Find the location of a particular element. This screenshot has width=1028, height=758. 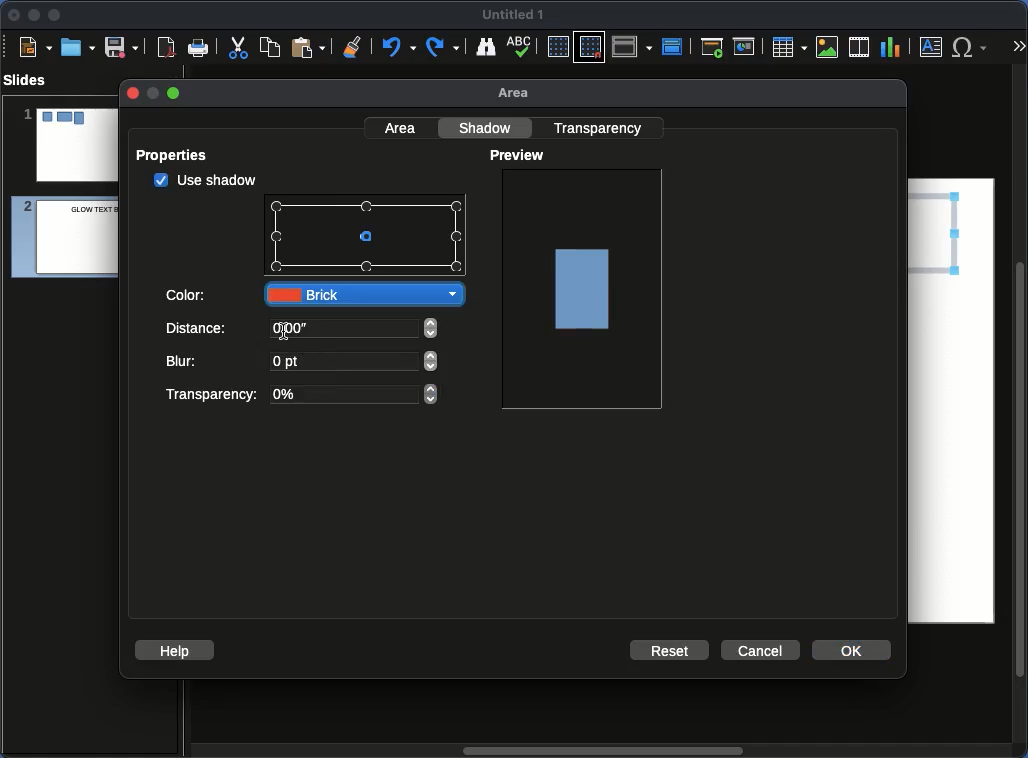

Special characters is located at coordinates (974, 47).